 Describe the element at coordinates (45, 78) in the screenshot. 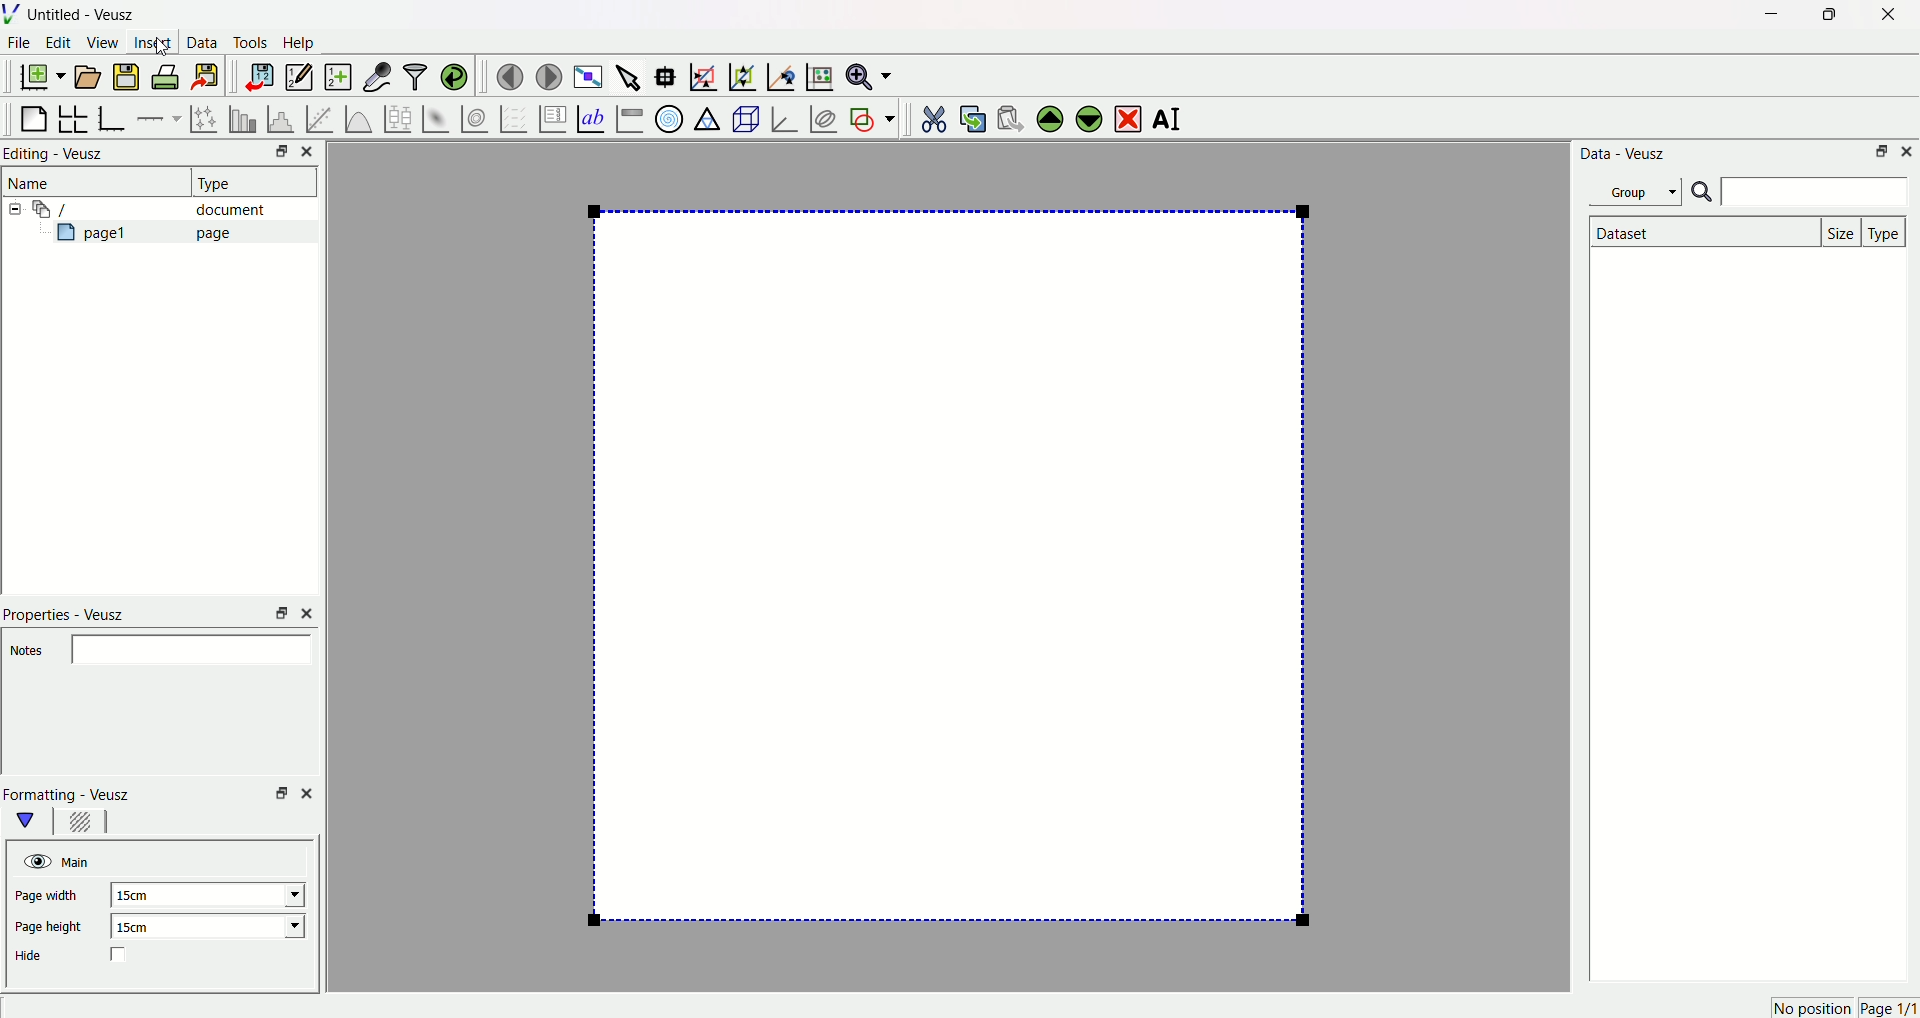

I see `new document` at that location.